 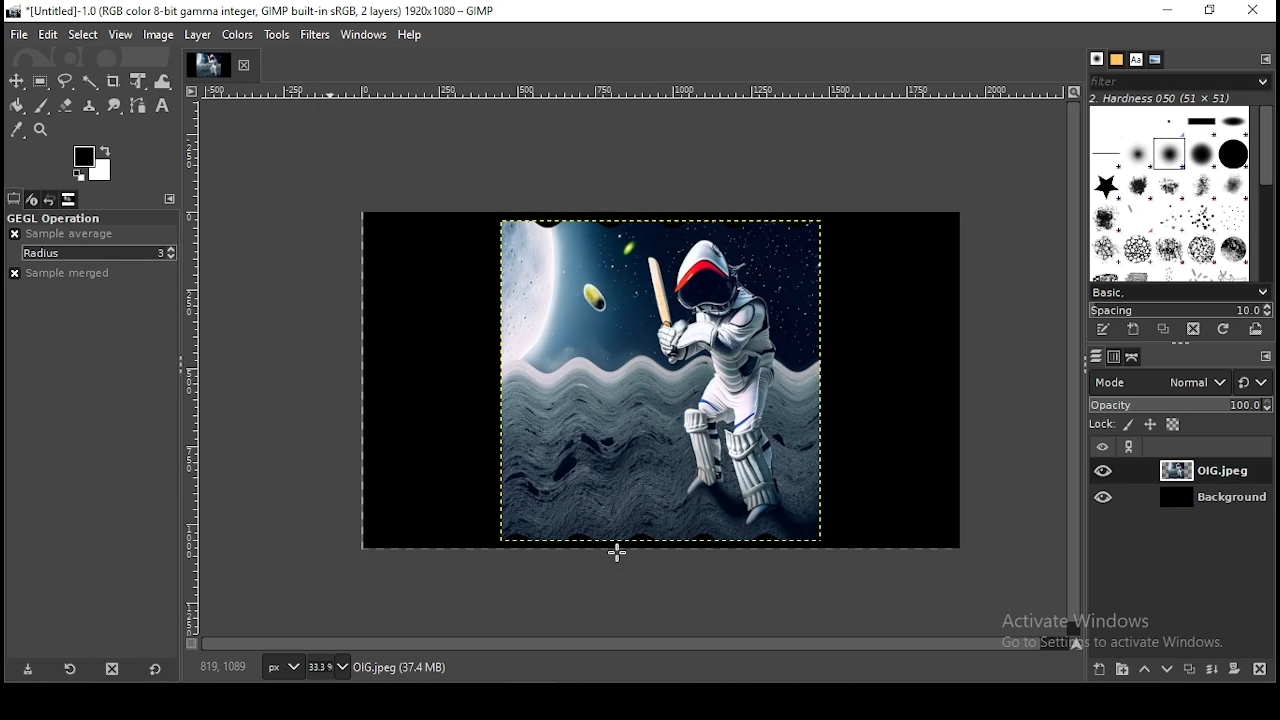 I want to click on document history, so click(x=1155, y=60).